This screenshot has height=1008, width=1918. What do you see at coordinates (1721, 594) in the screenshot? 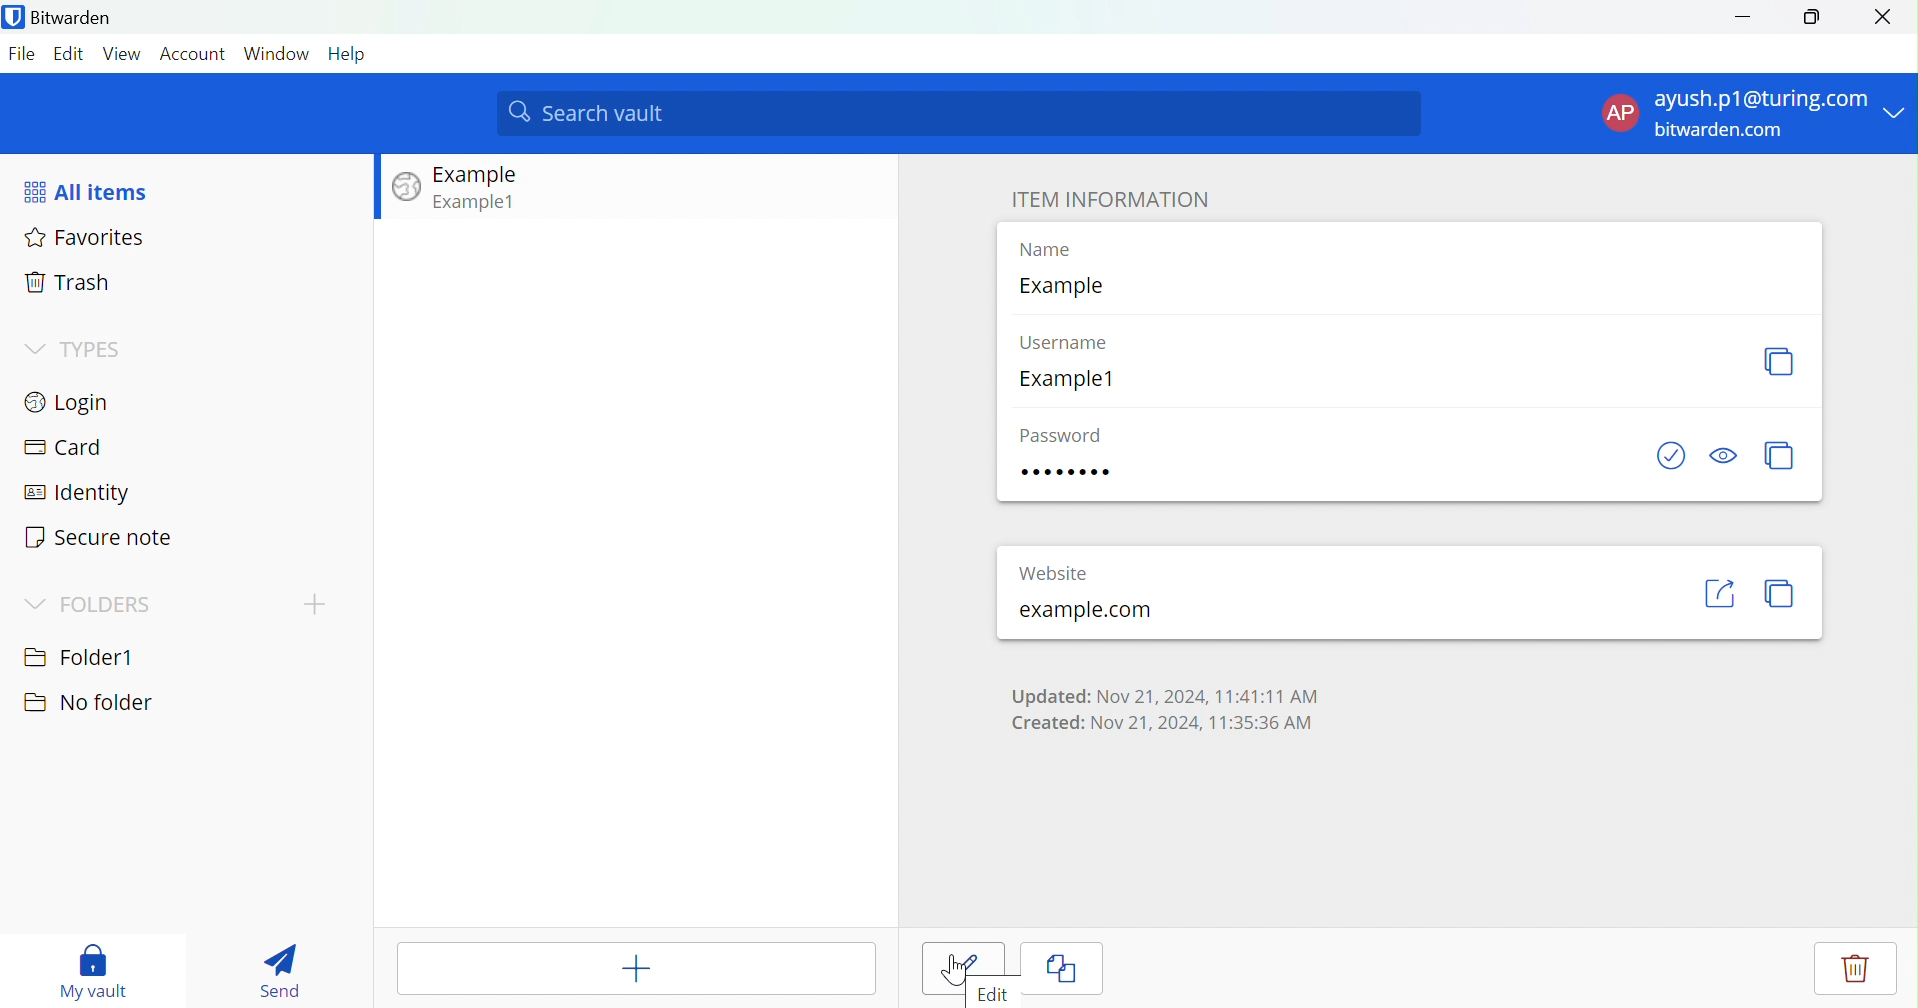
I see `Launch` at bounding box center [1721, 594].